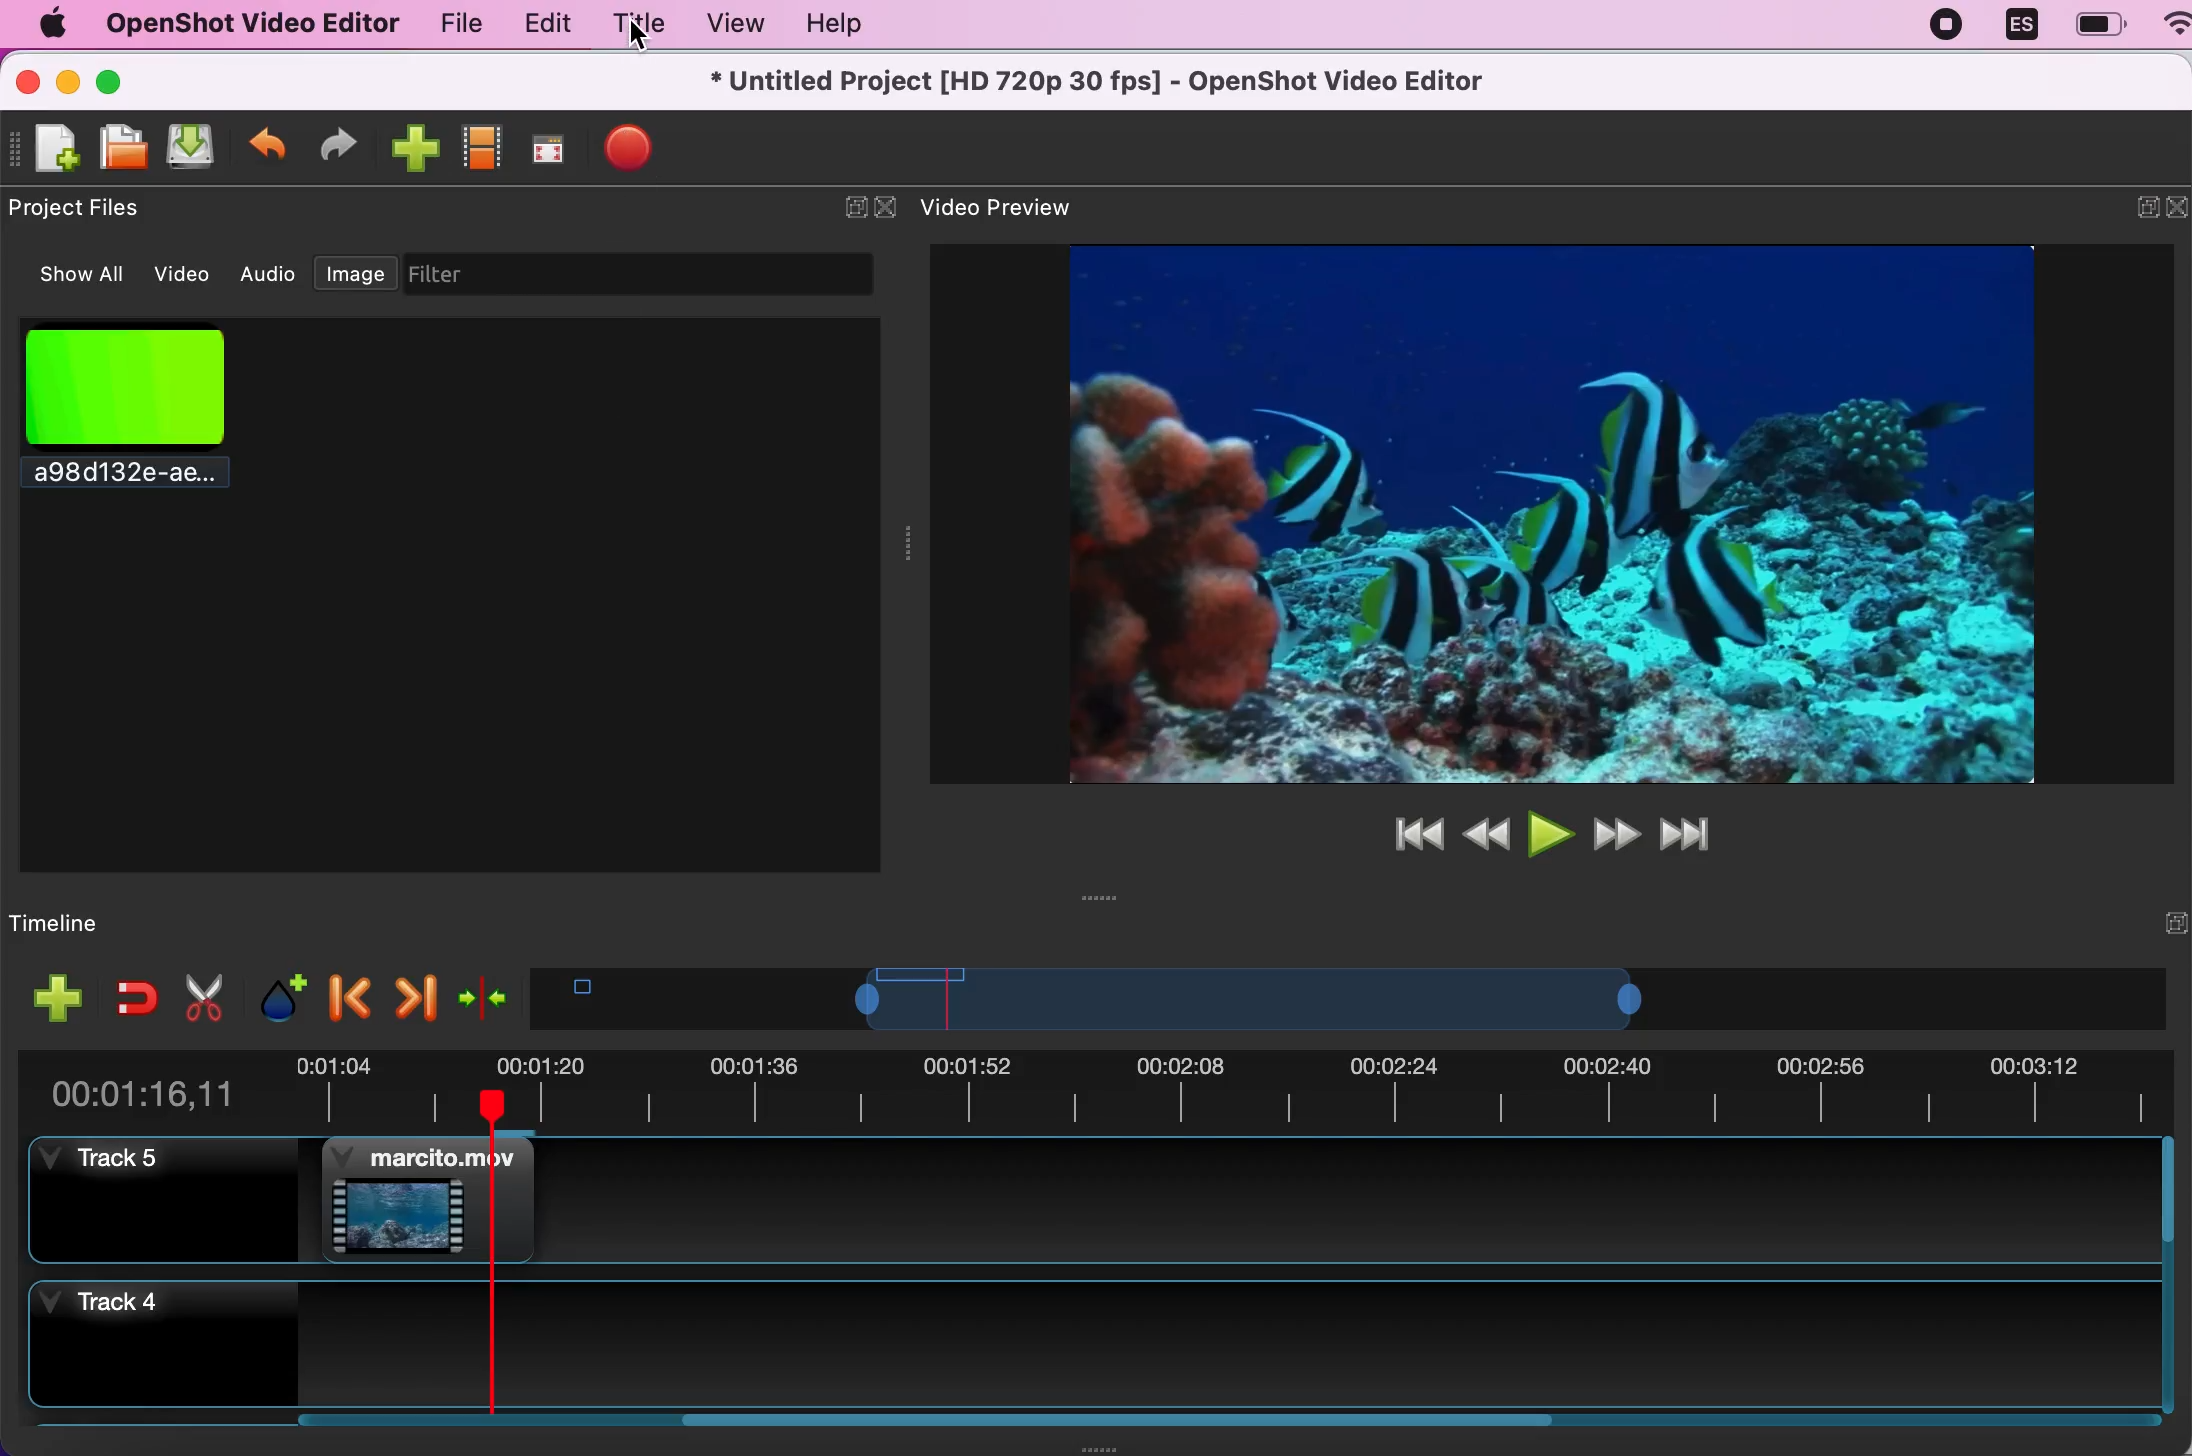 This screenshot has width=2192, height=1456. I want to click on add marker, so click(274, 995).